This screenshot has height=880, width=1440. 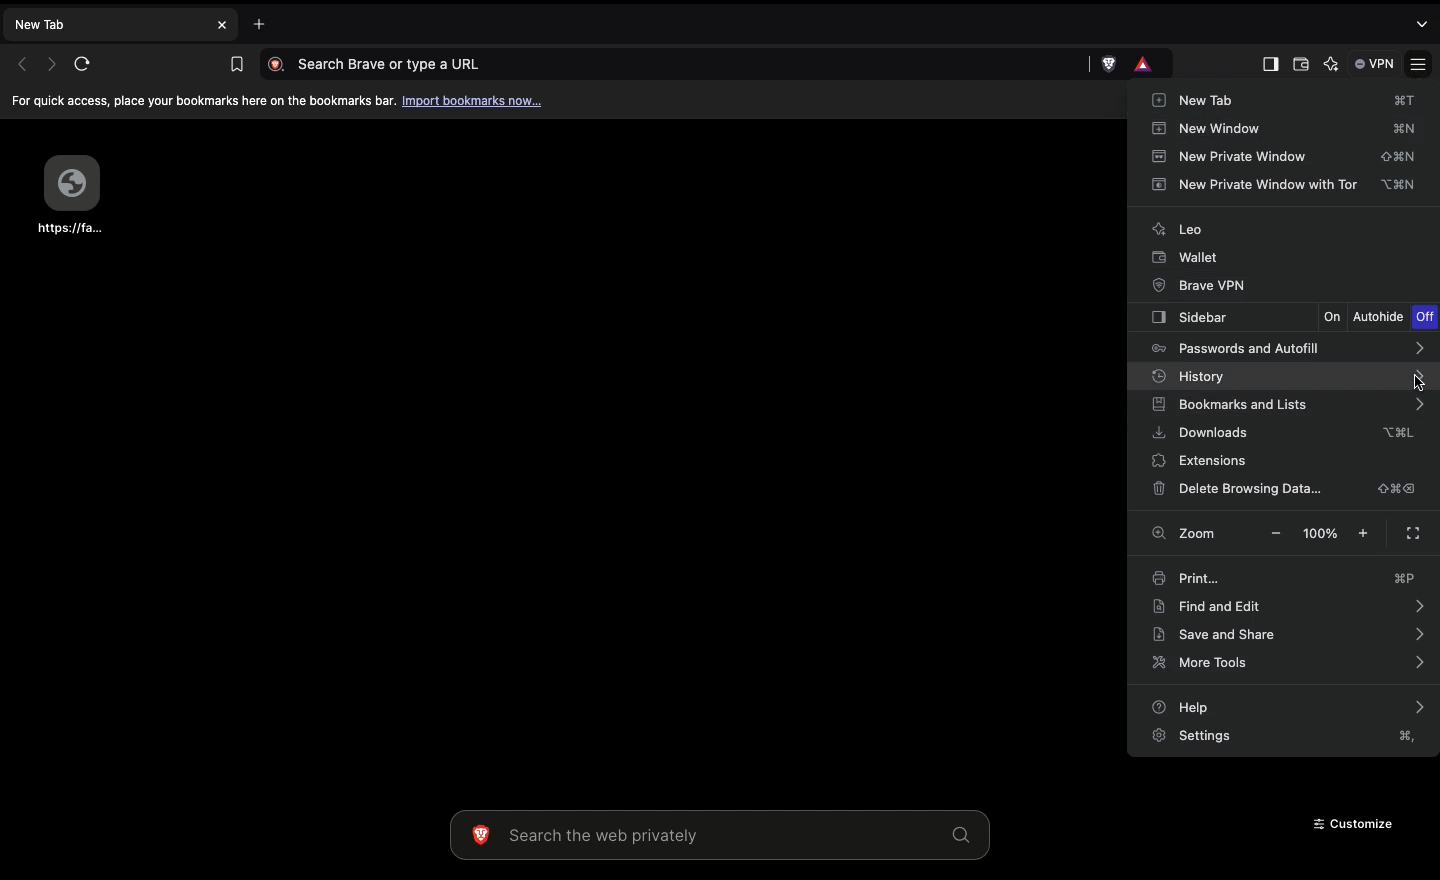 What do you see at coordinates (1288, 408) in the screenshot?
I see `Bookmarks and lists` at bounding box center [1288, 408].